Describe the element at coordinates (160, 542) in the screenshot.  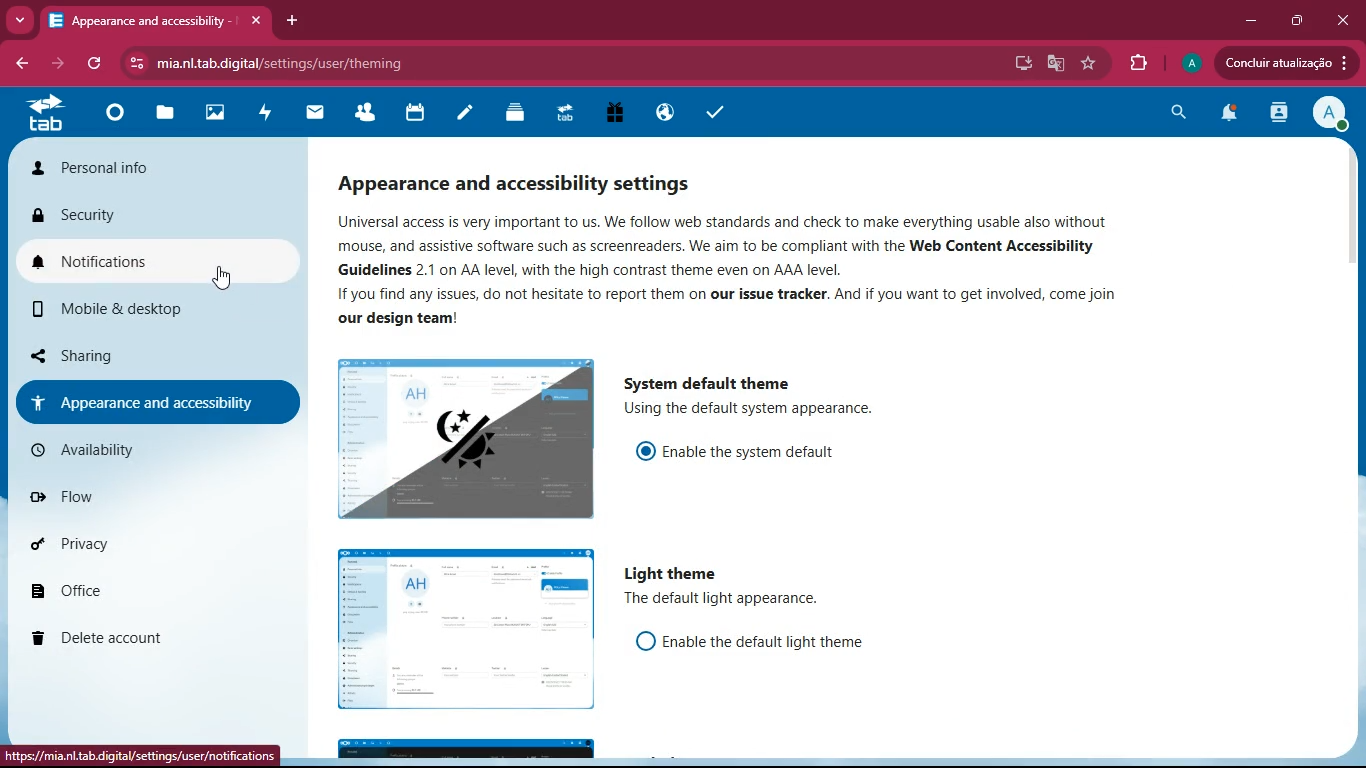
I see `privacy` at that location.